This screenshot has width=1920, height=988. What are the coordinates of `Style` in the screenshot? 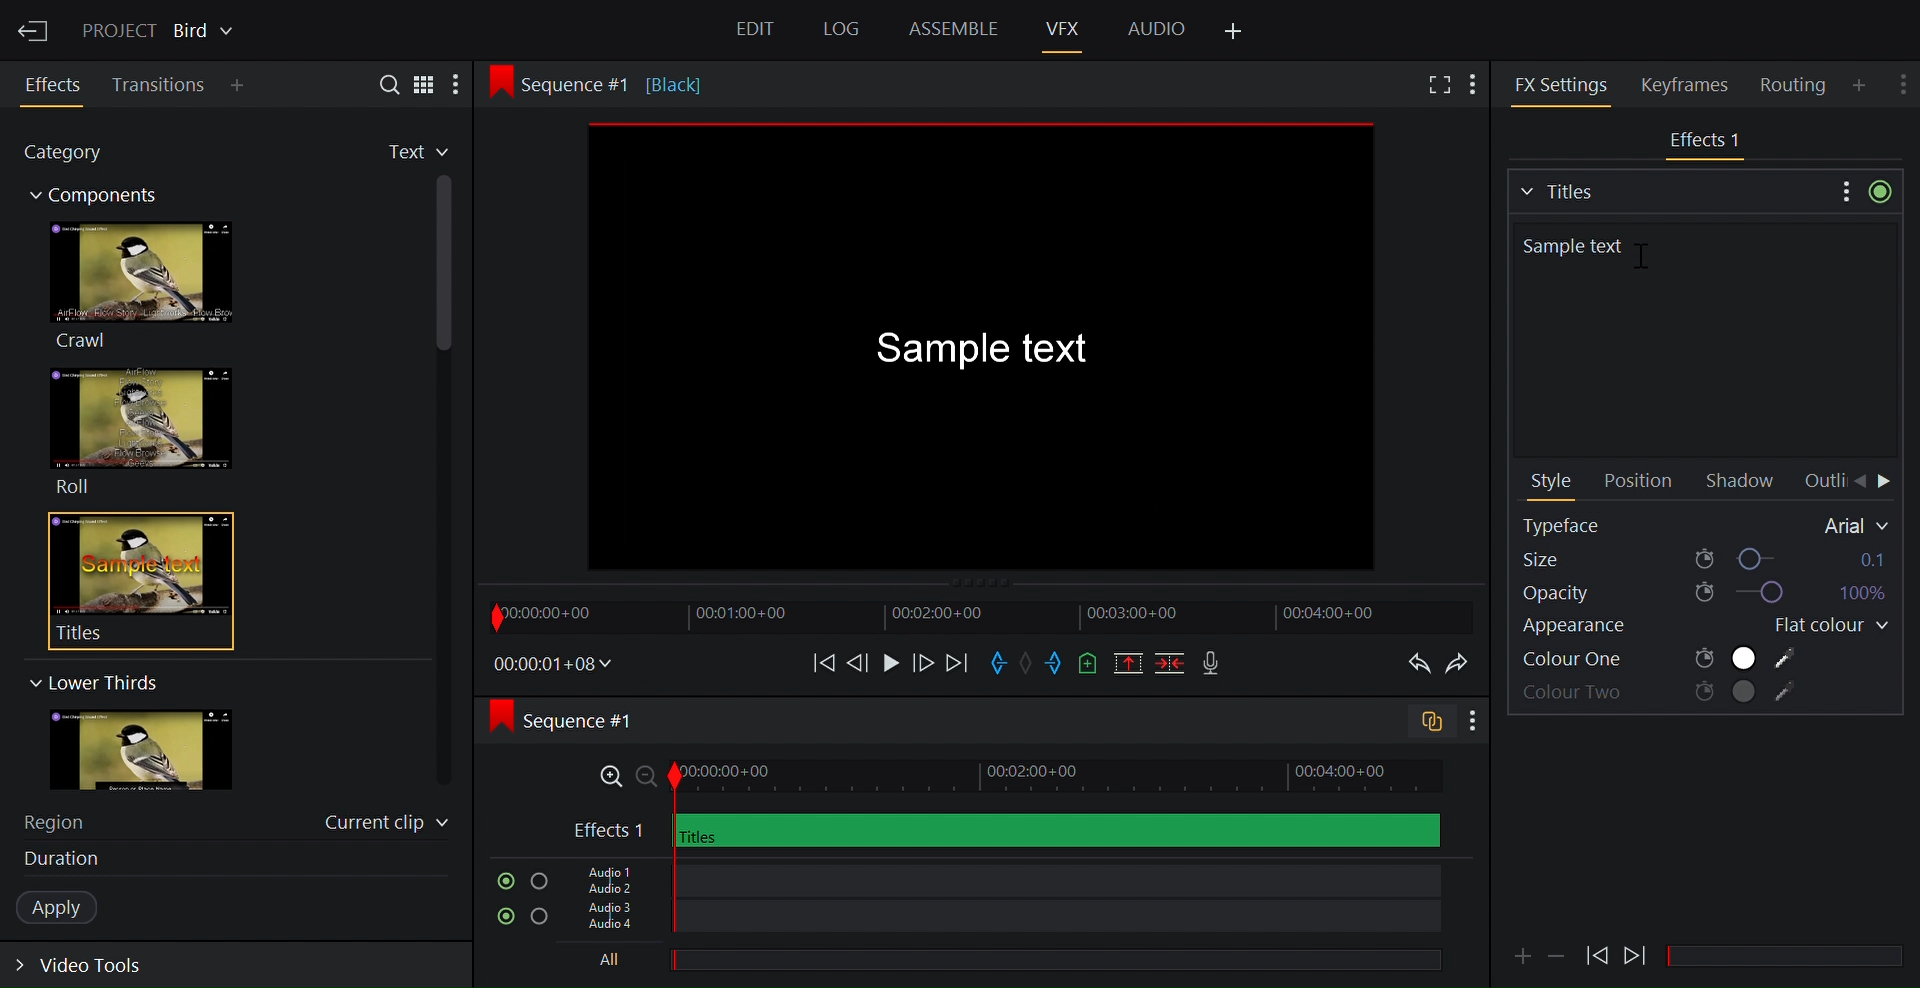 It's located at (1553, 483).